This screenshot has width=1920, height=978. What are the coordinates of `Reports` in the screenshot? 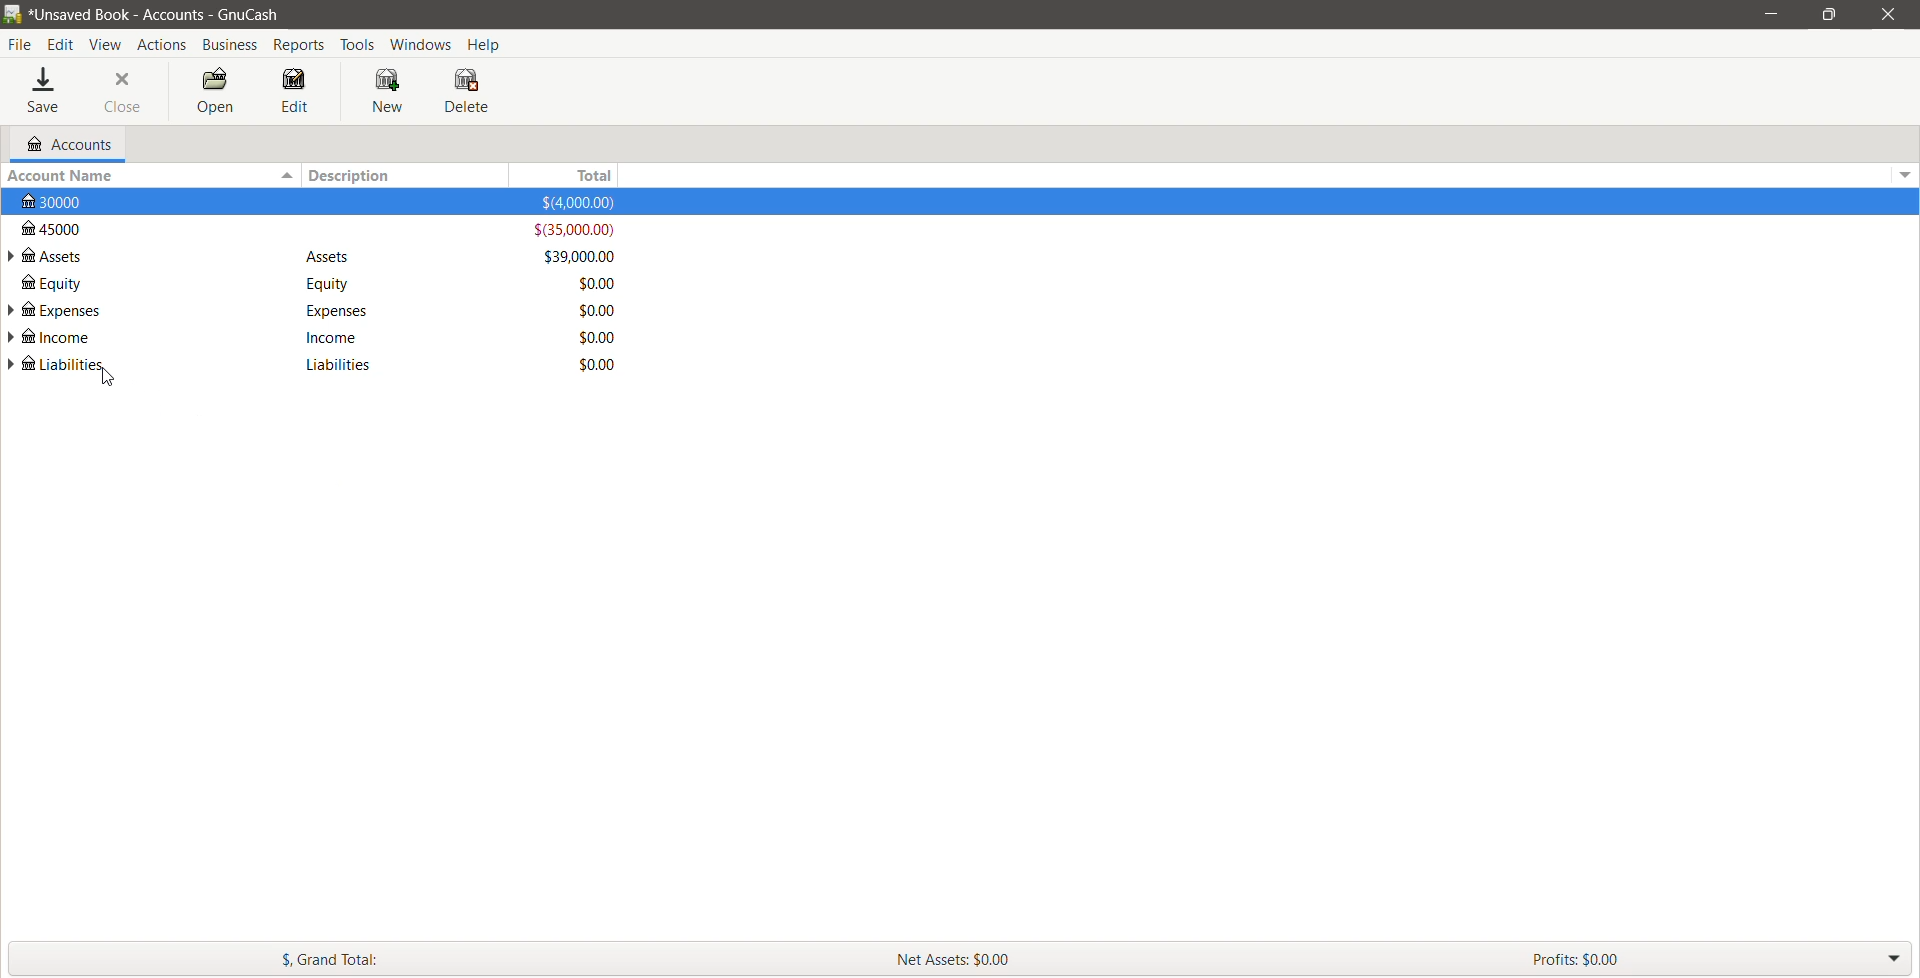 It's located at (301, 45).